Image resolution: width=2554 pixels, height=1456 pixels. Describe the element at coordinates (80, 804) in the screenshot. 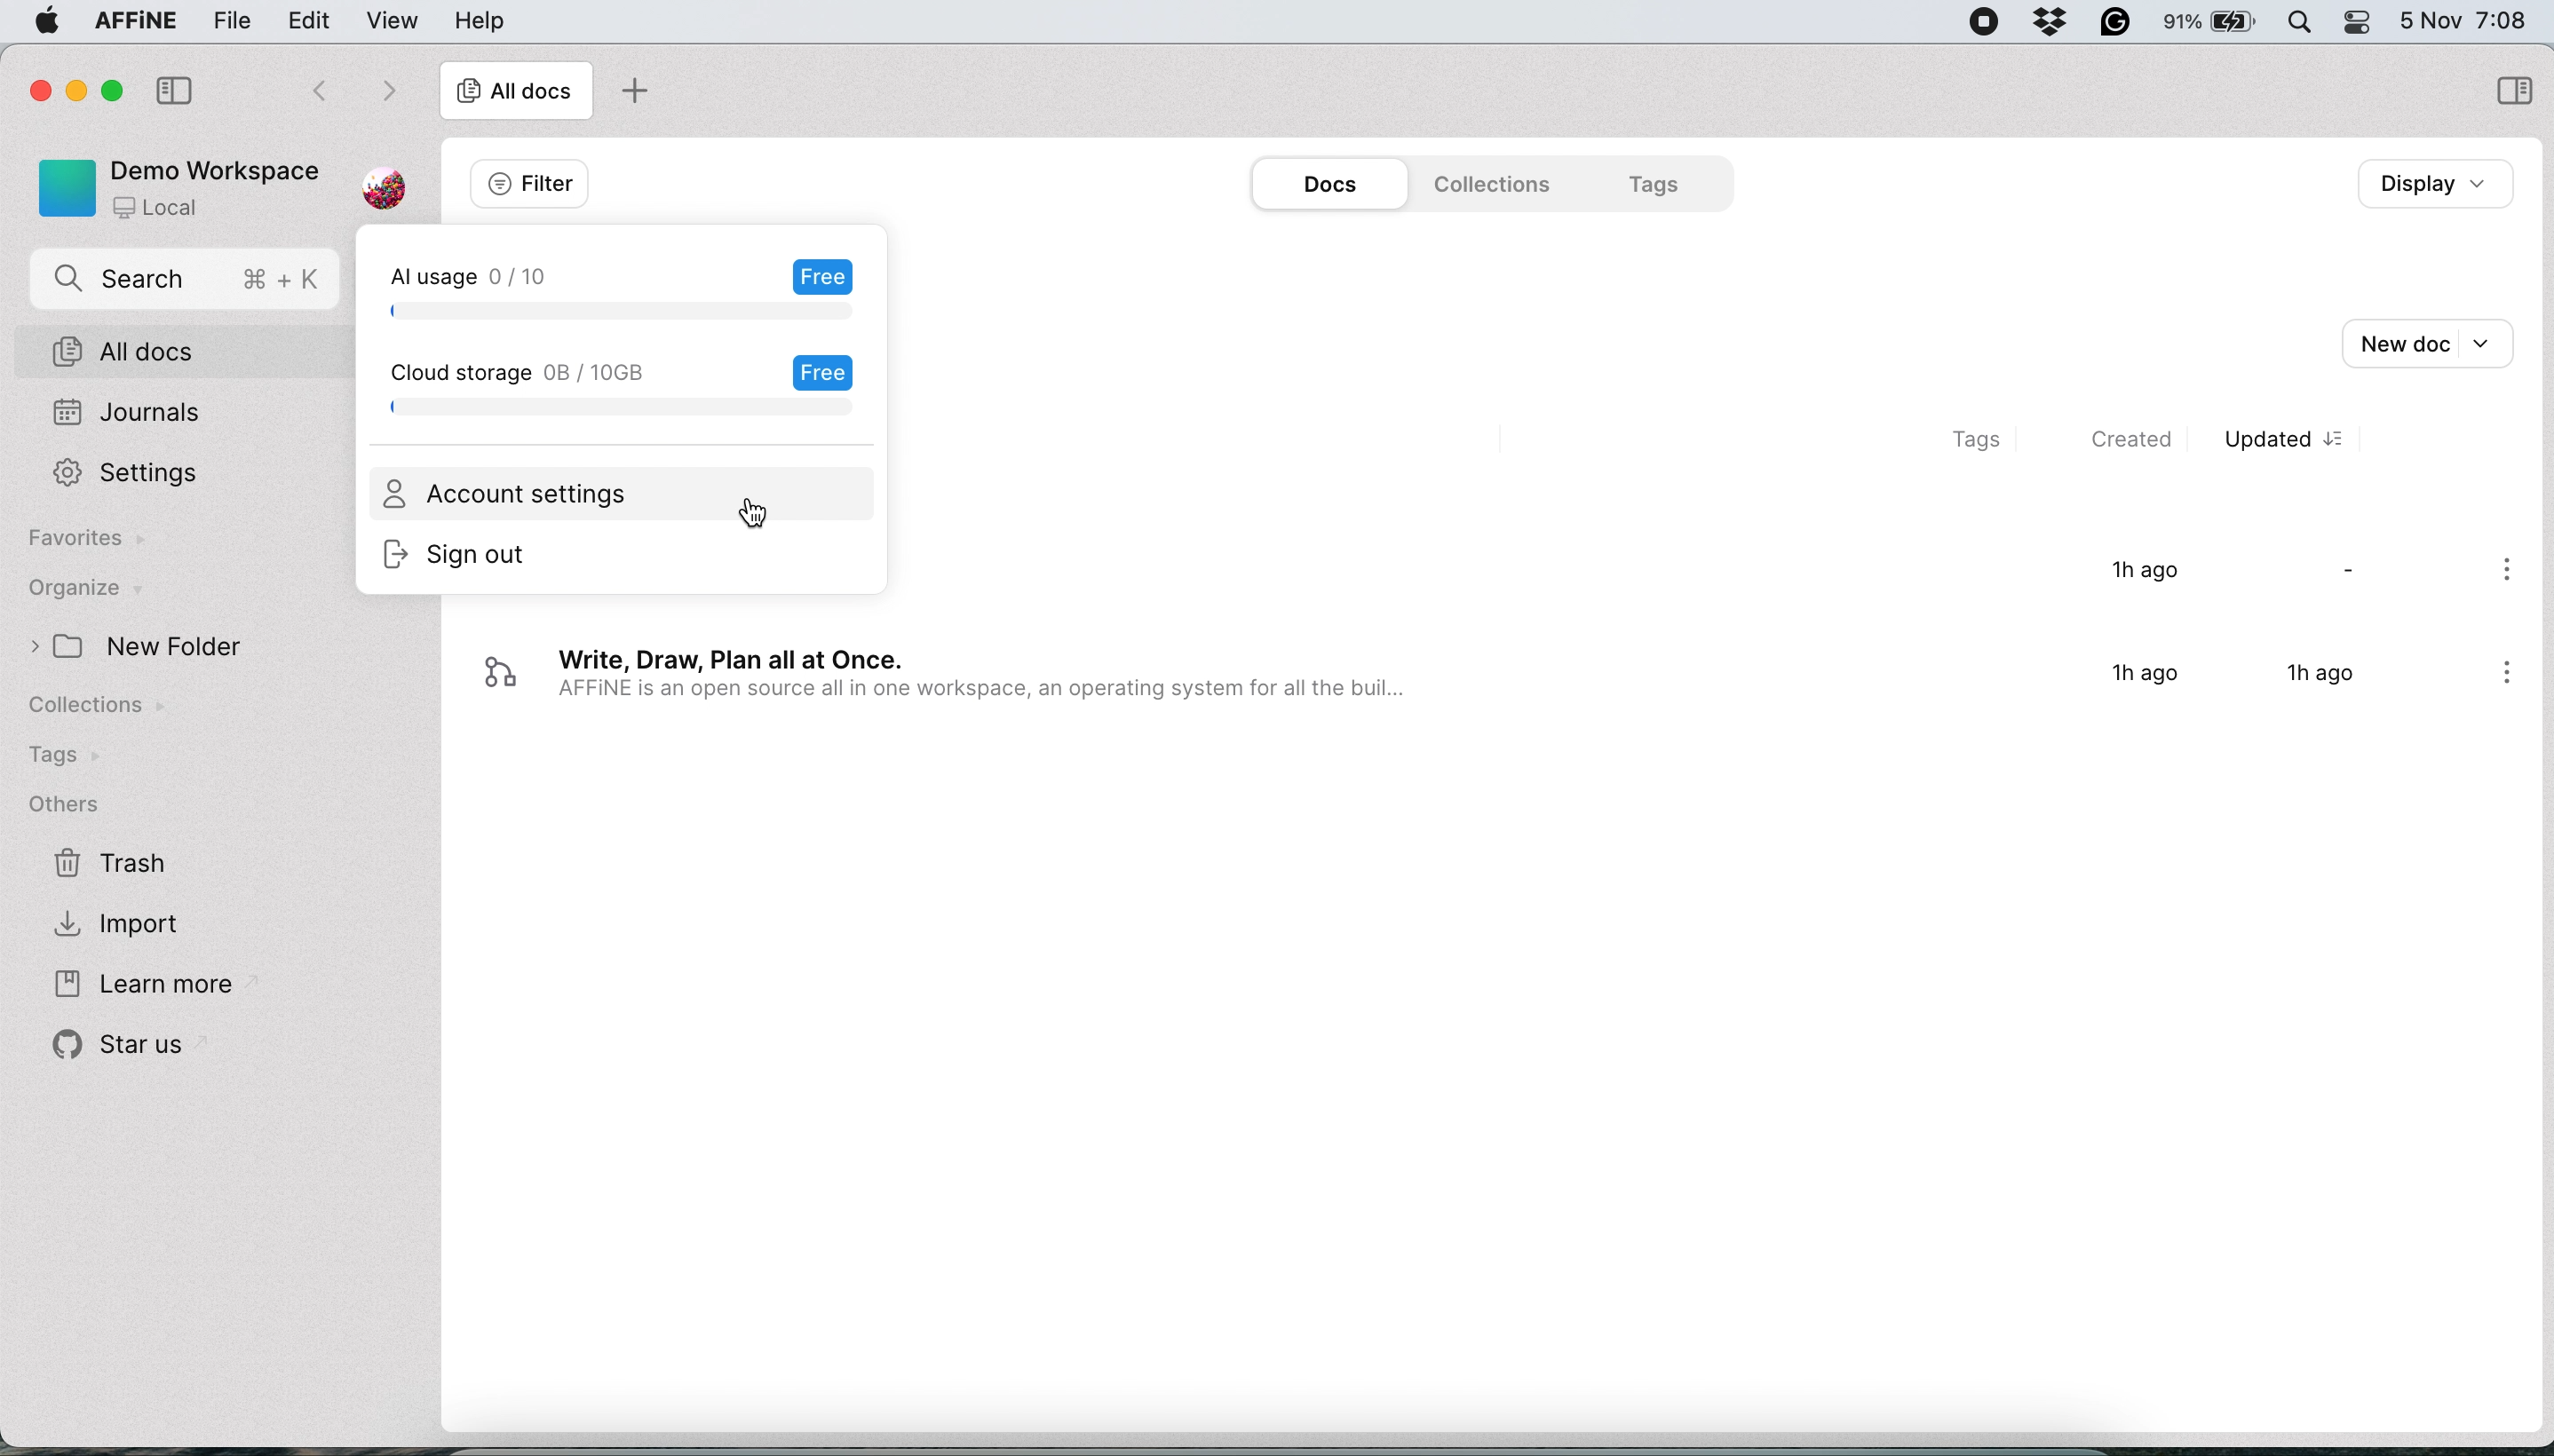

I see `others` at that location.